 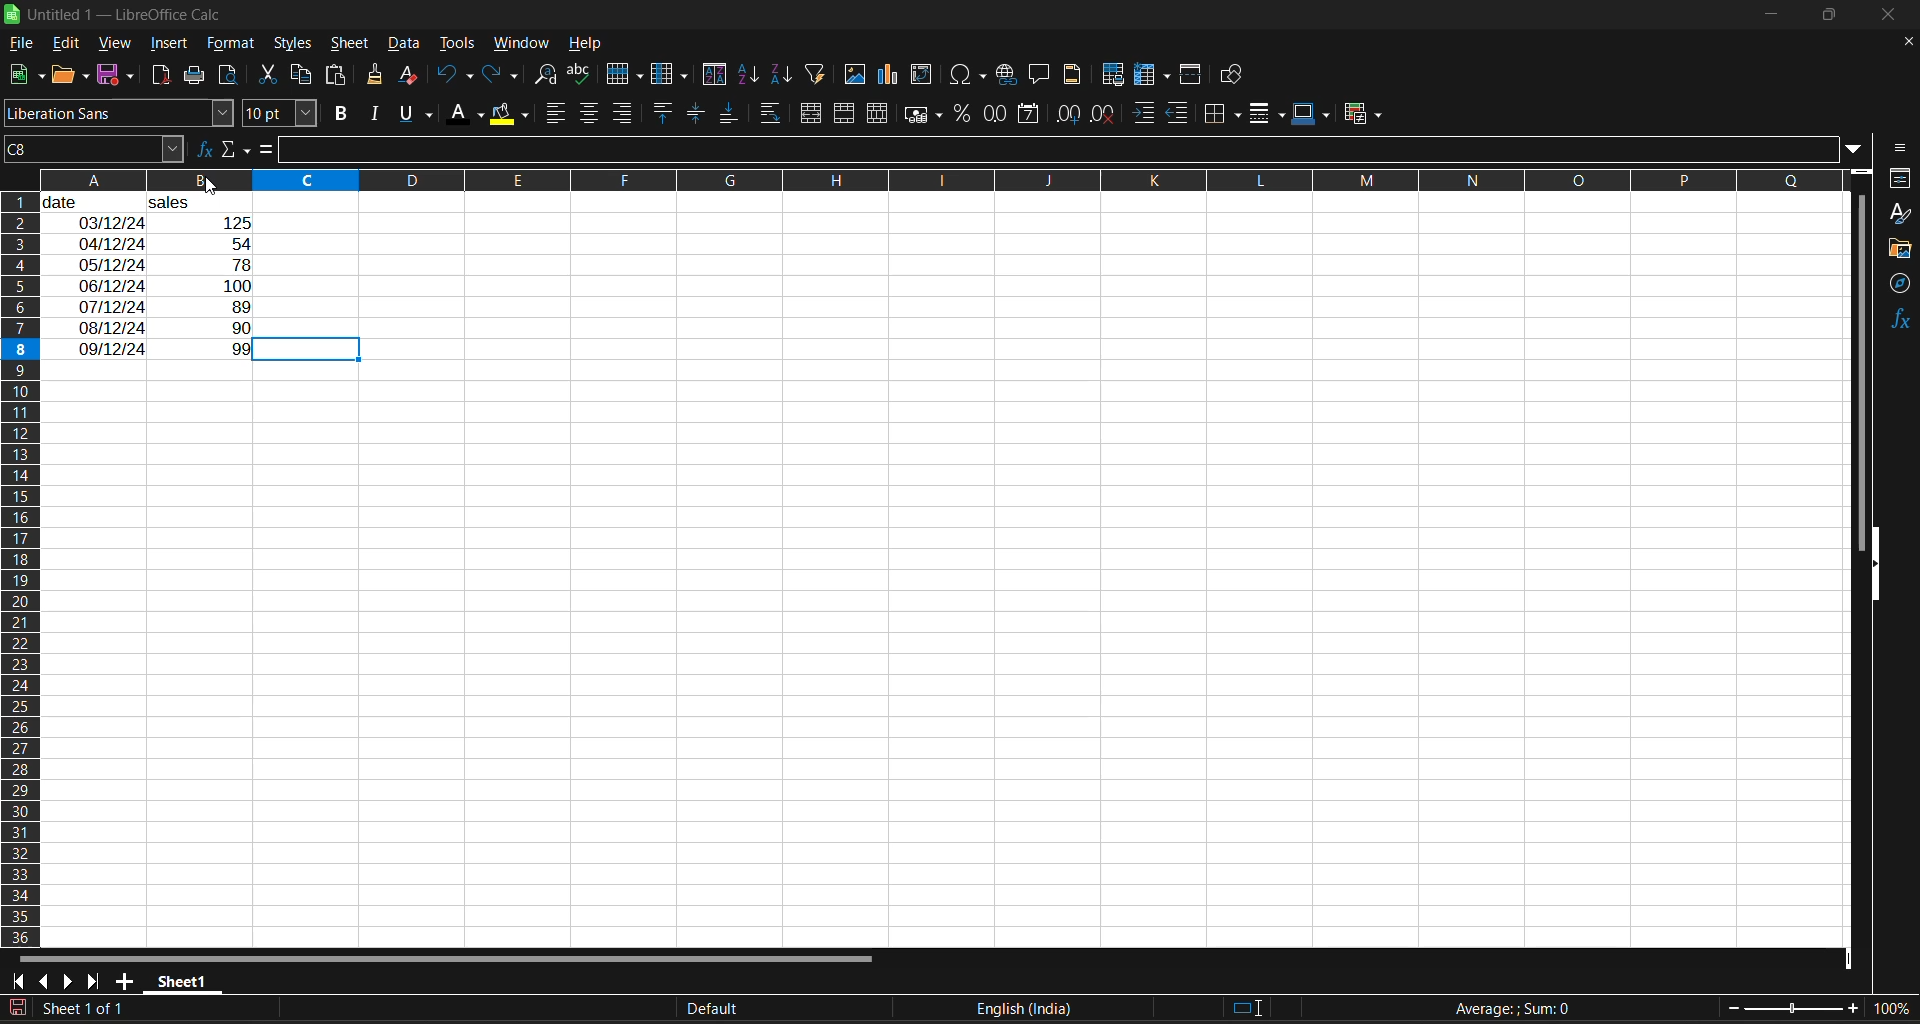 What do you see at coordinates (1235, 75) in the screenshot?
I see `show draw functions` at bounding box center [1235, 75].